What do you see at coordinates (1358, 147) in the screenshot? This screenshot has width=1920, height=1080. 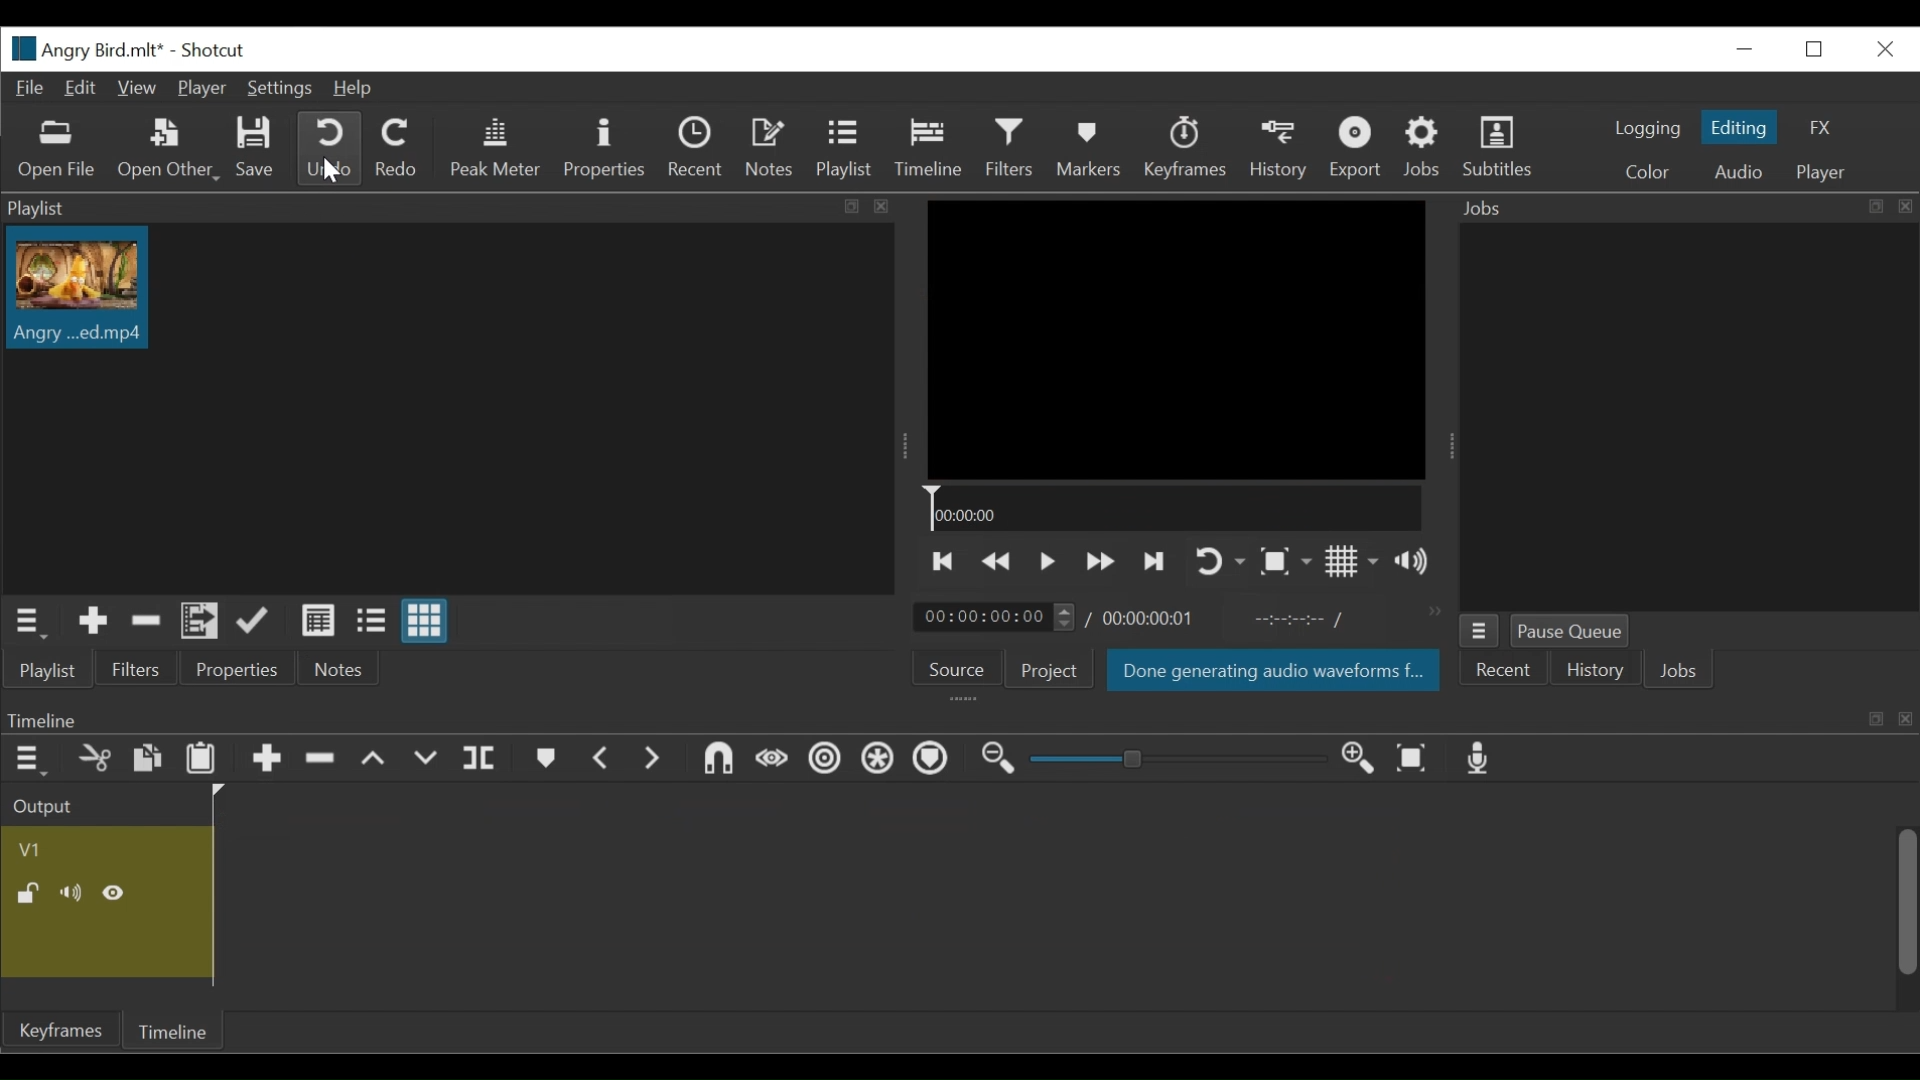 I see `Export` at bounding box center [1358, 147].